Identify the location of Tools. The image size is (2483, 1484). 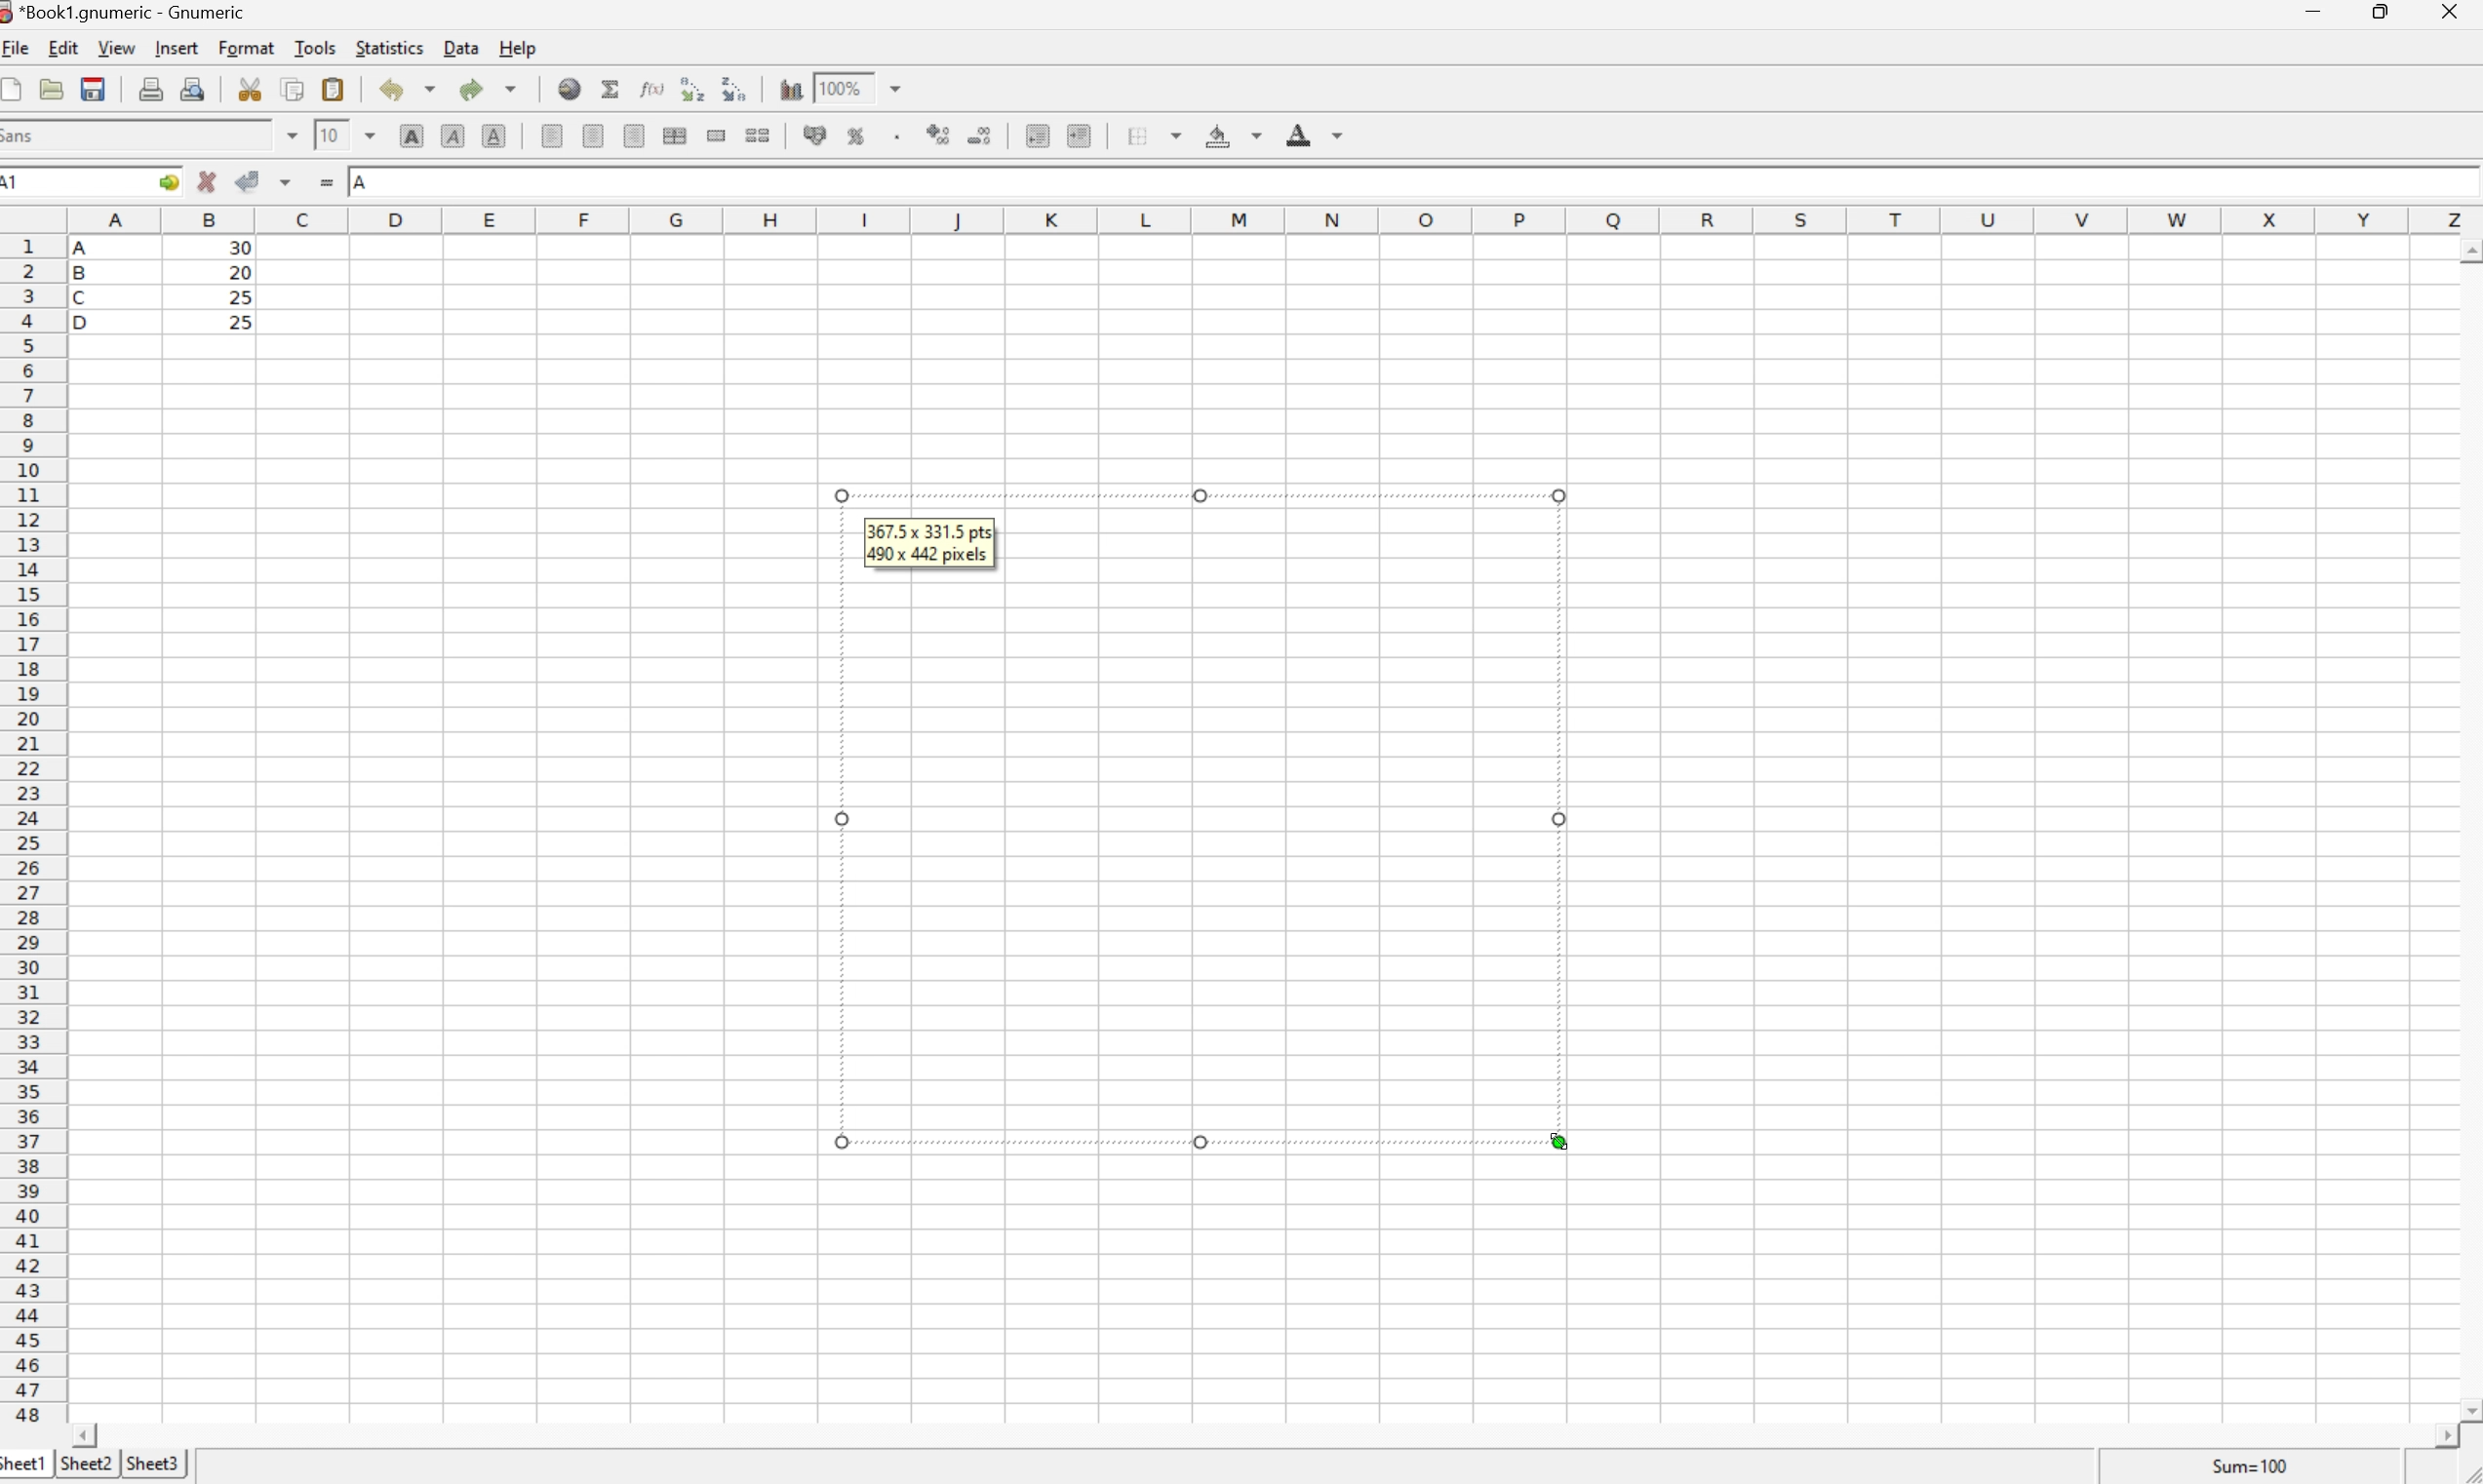
(315, 48).